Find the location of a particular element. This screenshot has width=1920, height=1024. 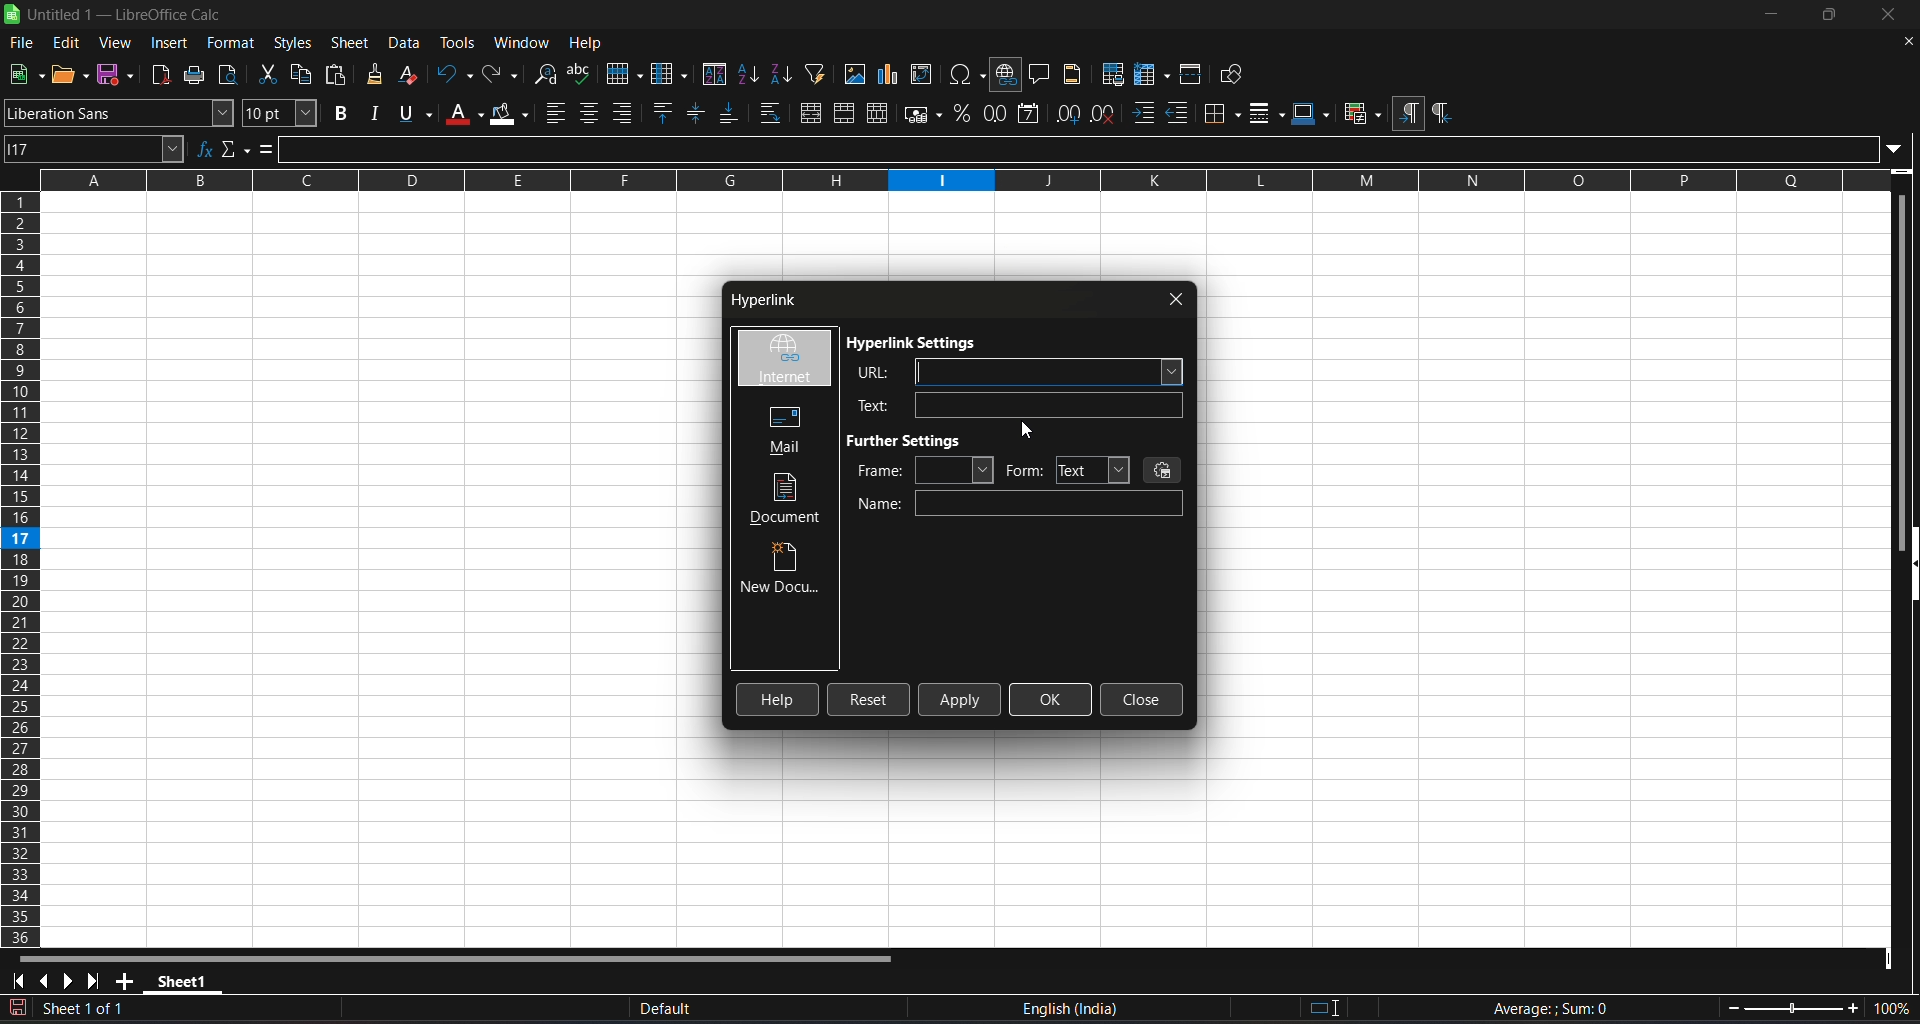

internet is located at coordinates (783, 359).